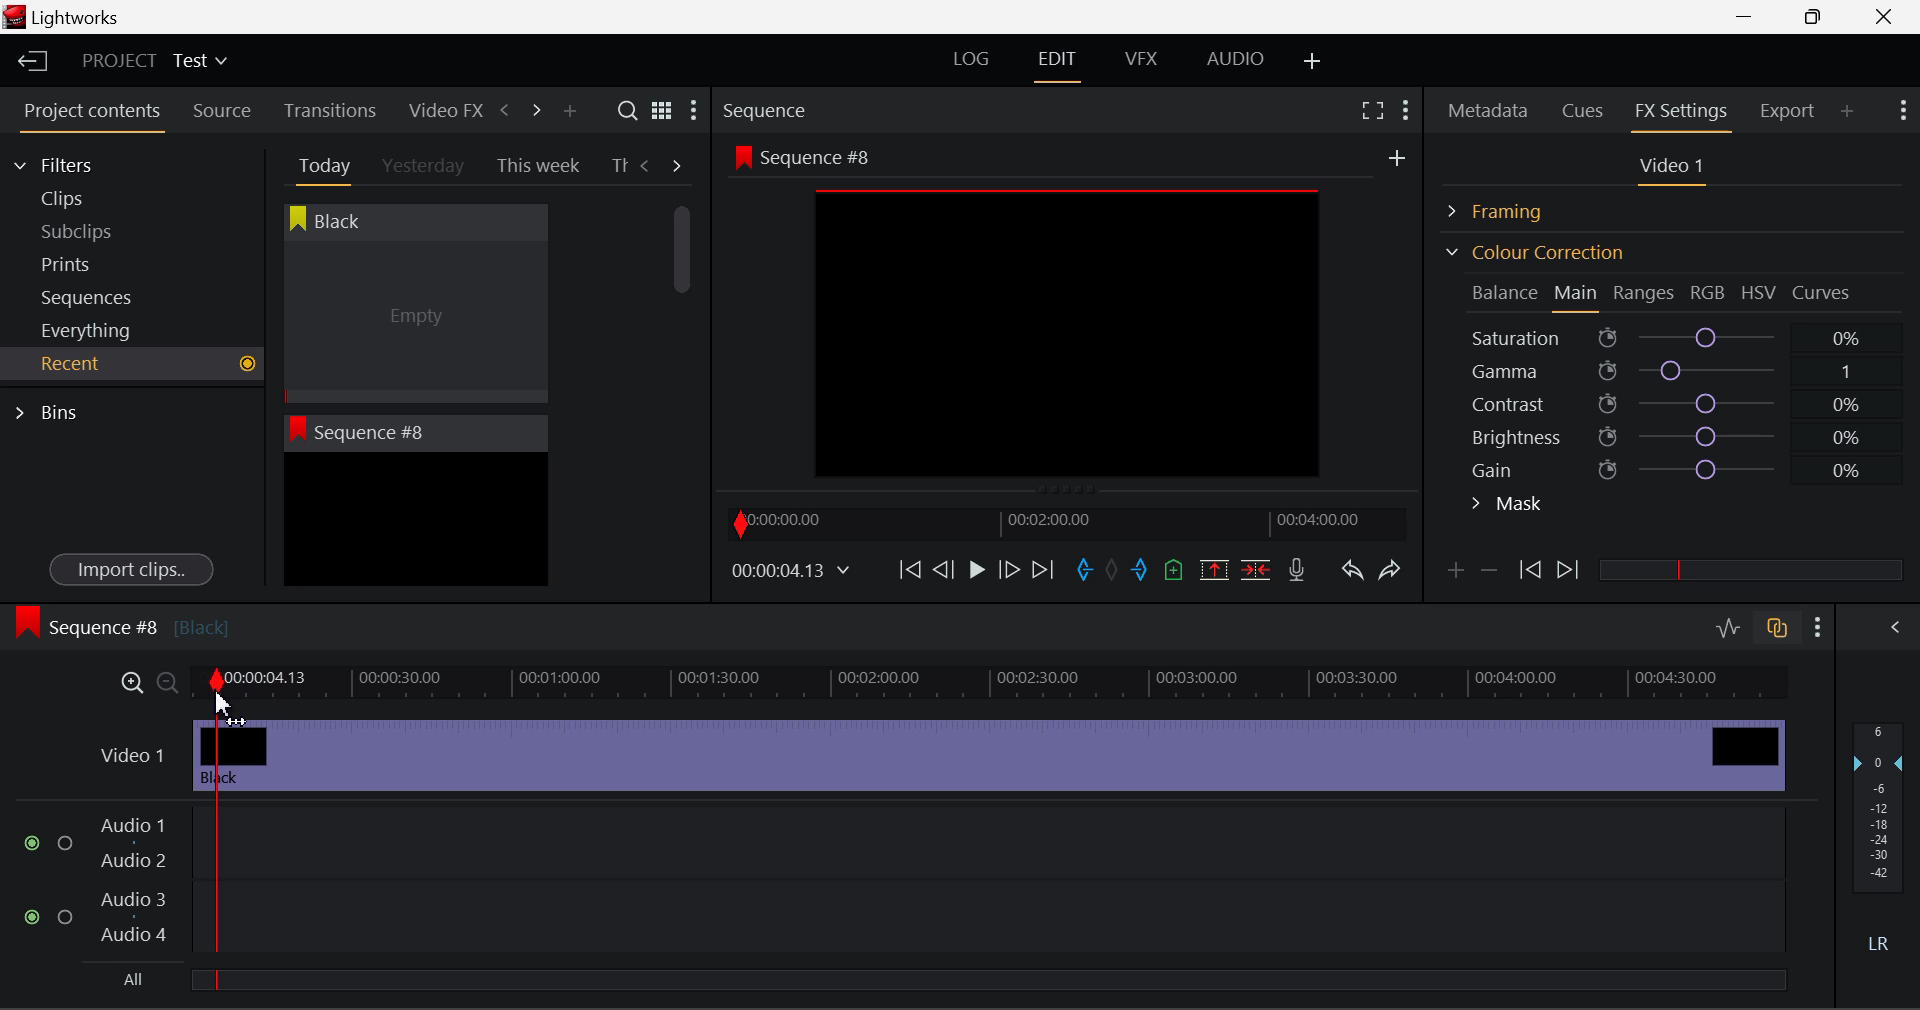 The height and width of the screenshot is (1010, 1920). Describe the element at coordinates (1730, 625) in the screenshot. I see `Toggle audio editing levels` at that location.